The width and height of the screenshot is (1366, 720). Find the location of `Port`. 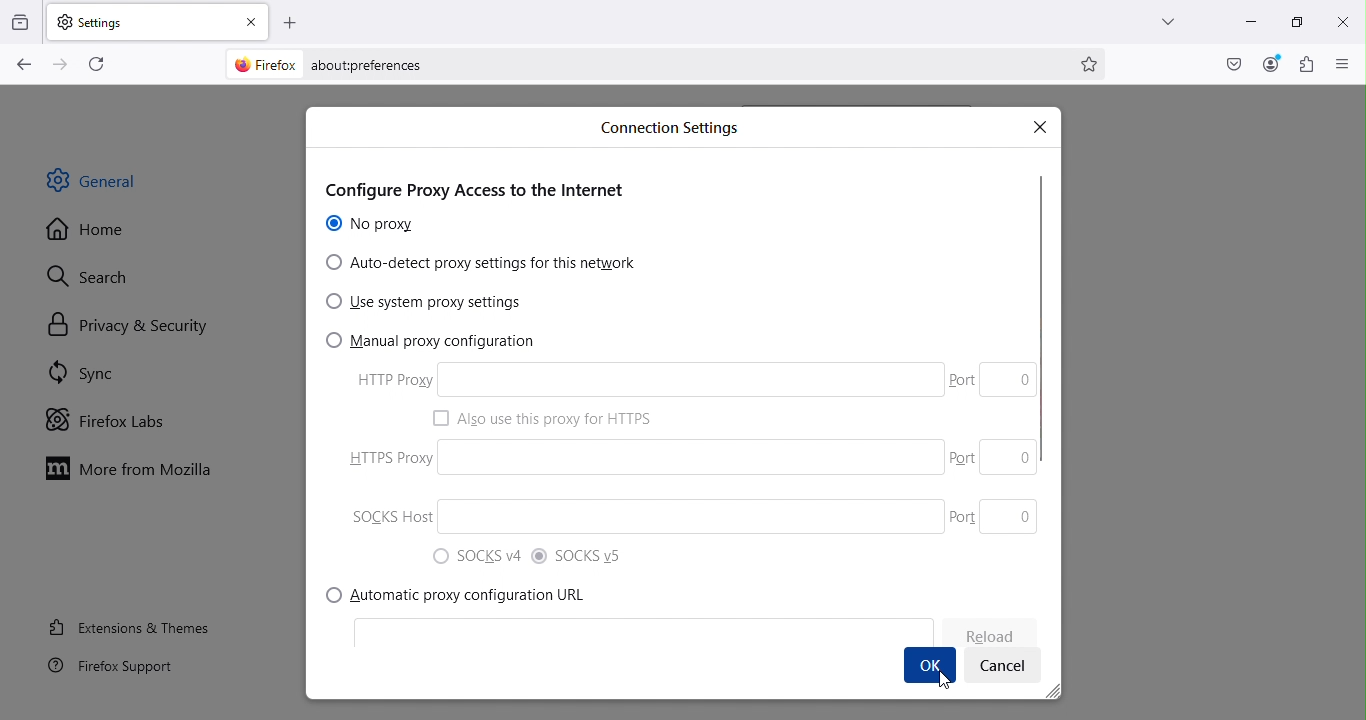

Port is located at coordinates (962, 516).